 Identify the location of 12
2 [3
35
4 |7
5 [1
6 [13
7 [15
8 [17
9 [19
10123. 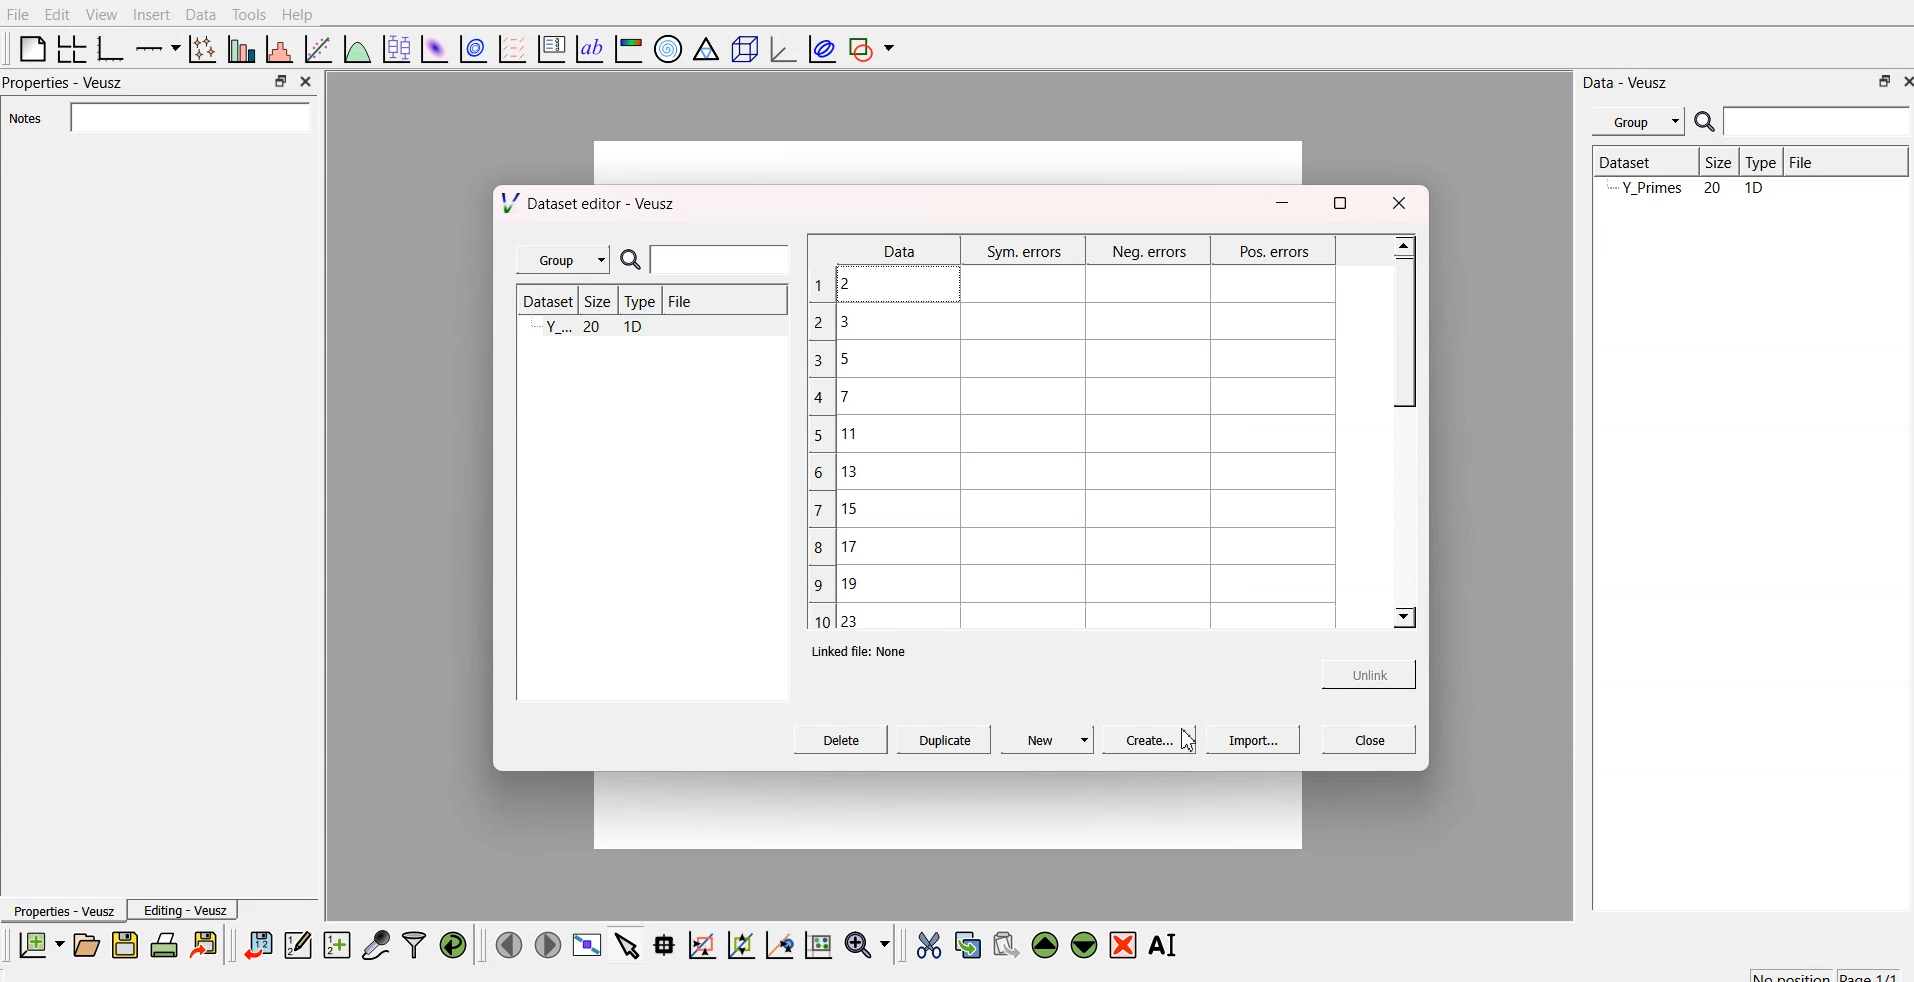
(834, 448).